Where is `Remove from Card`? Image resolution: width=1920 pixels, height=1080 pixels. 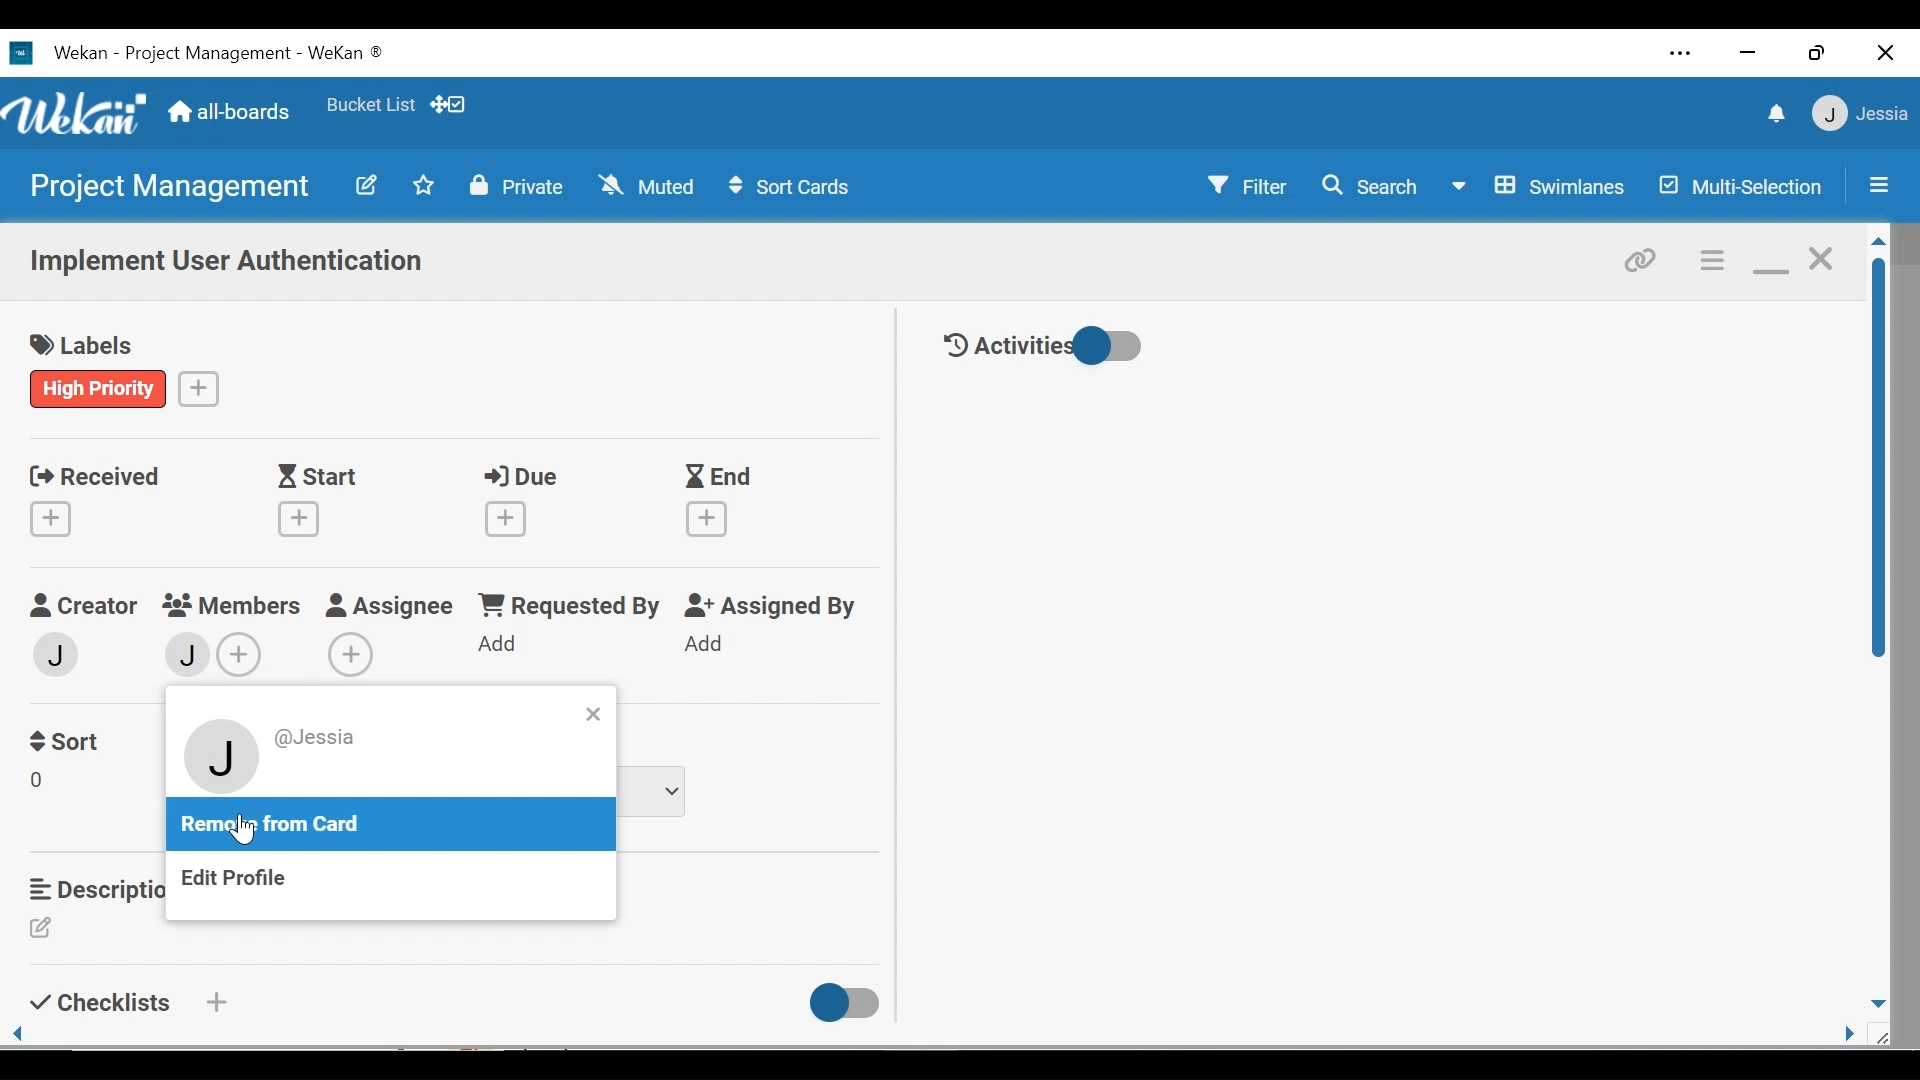
Remove from Card is located at coordinates (278, 825).